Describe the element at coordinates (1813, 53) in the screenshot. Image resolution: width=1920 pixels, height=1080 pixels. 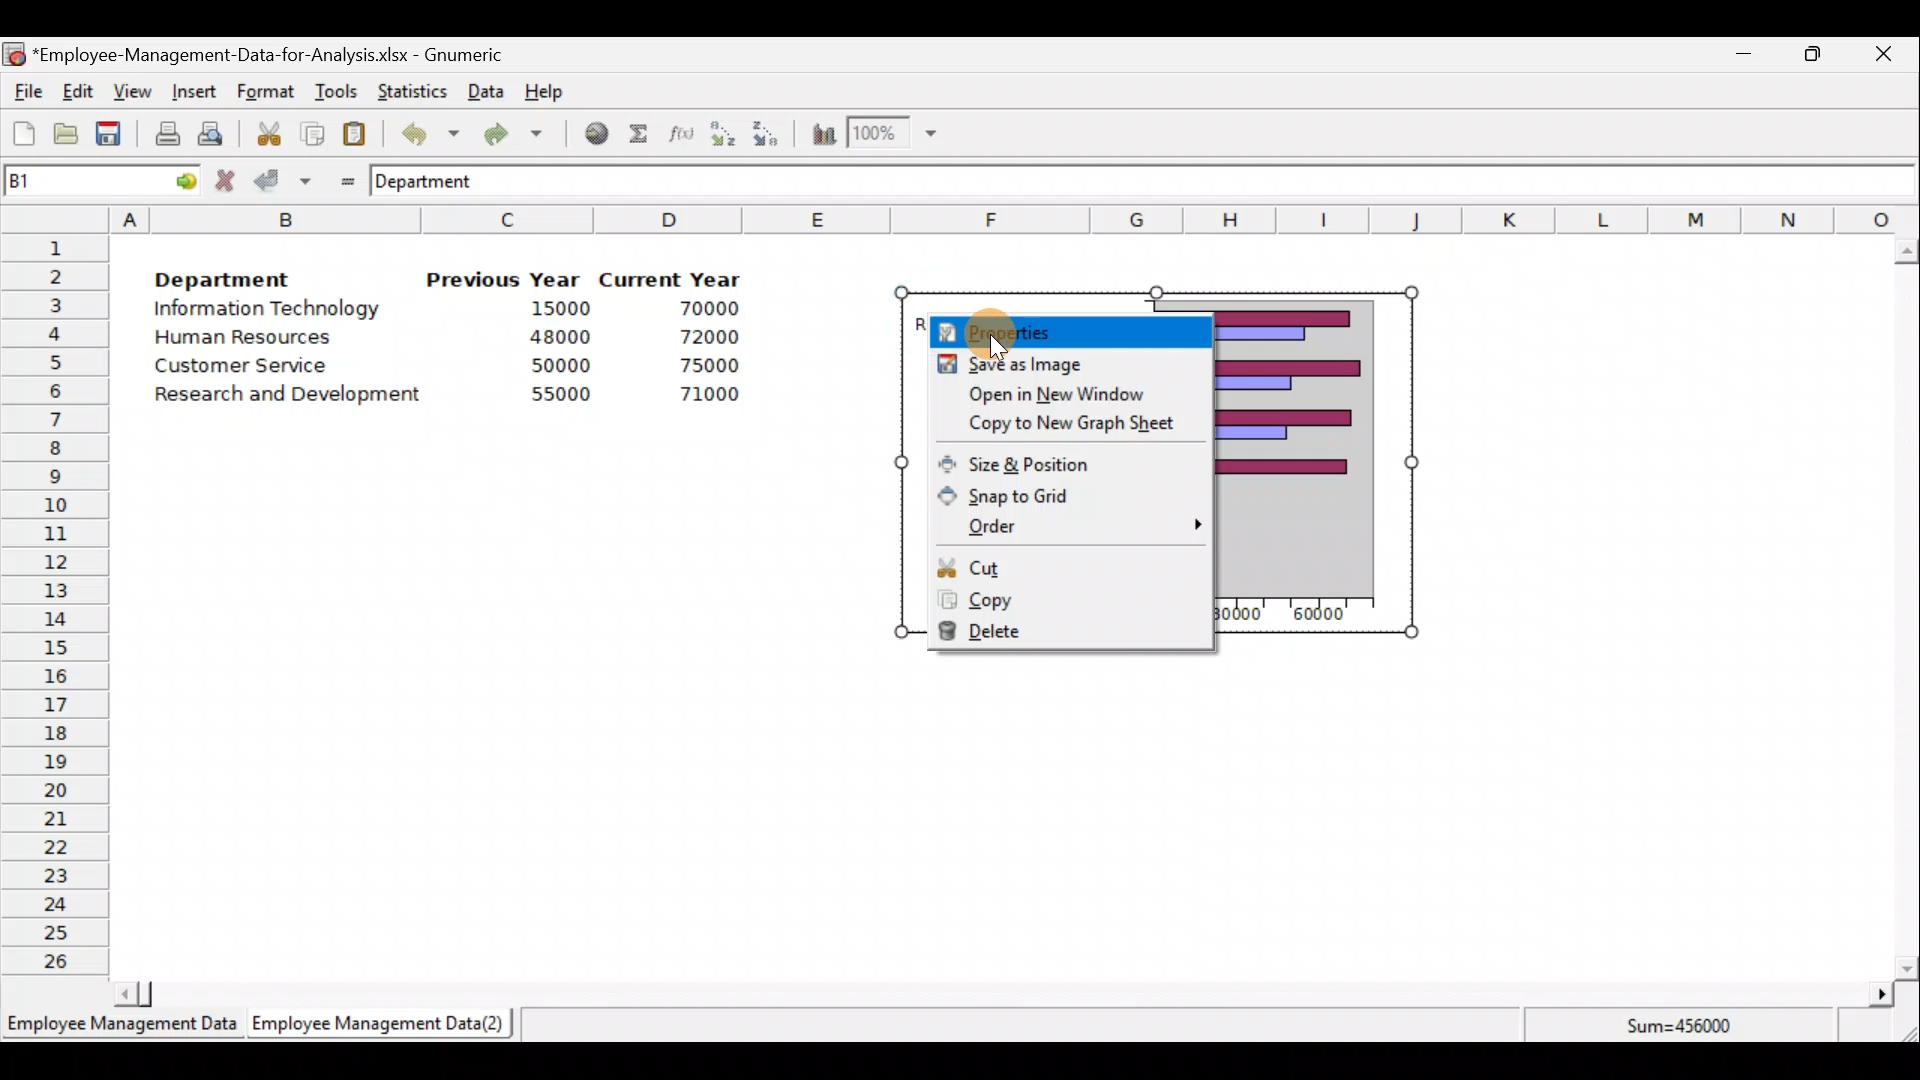
I see `Maximize` at that location.